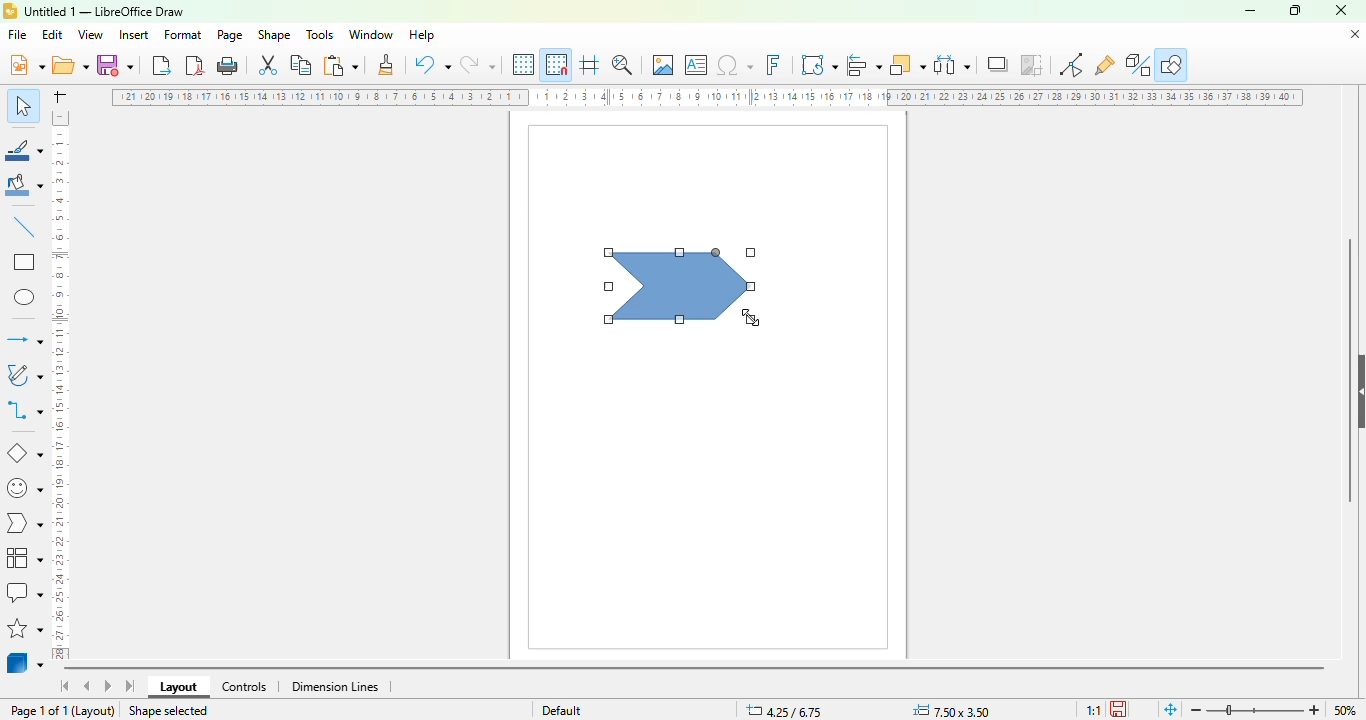 Image resolution: width=1366 pixels, height=720 pixels. I want to click on line color, so click(24, 149).